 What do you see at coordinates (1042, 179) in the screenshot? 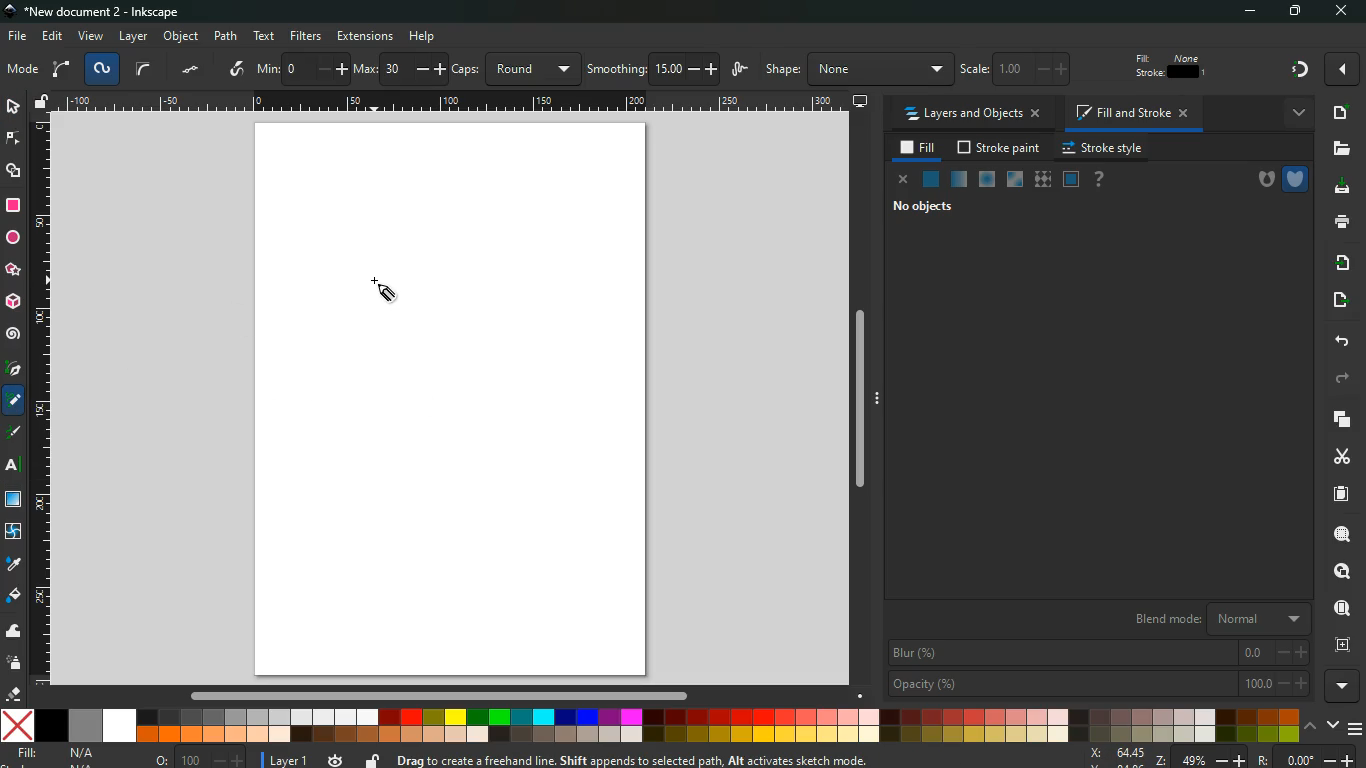
I see `texture` at bounding box center [1042, 179].